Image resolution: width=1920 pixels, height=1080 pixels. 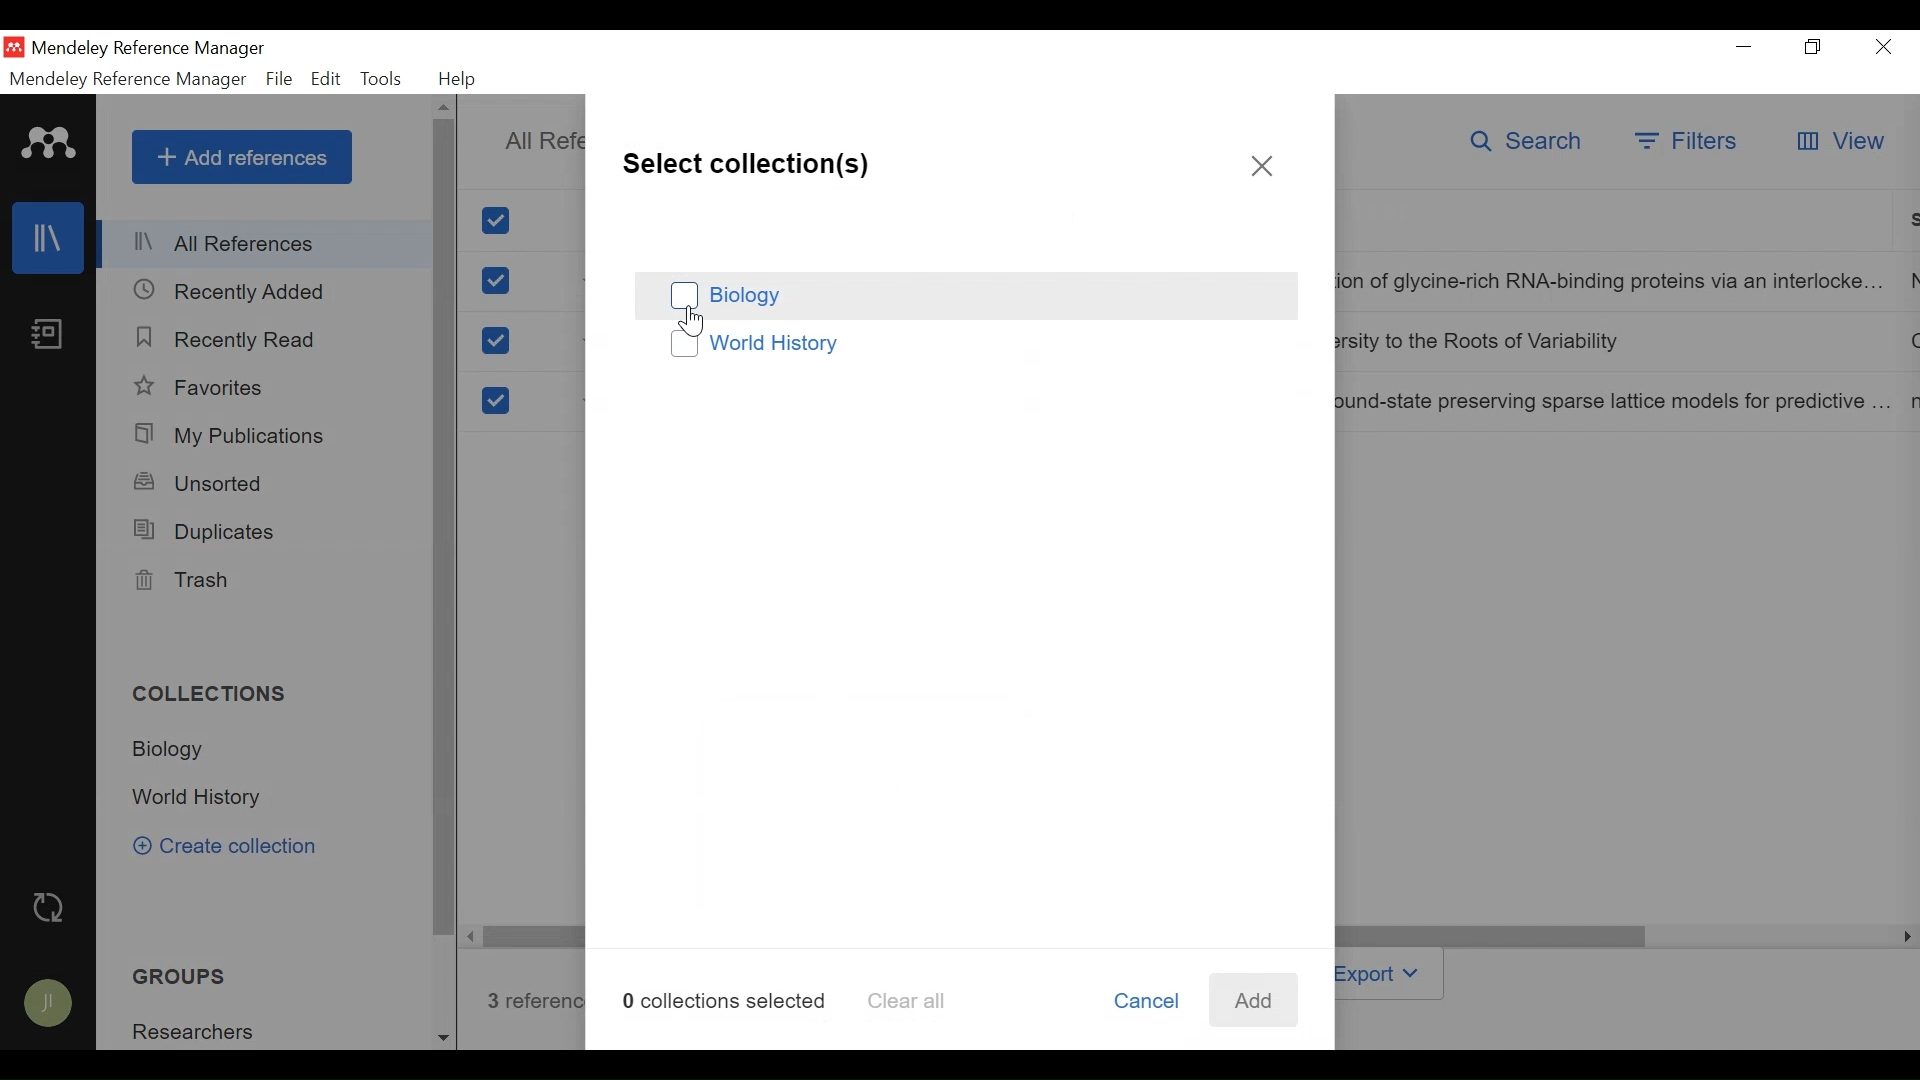 I want to click on Restore, so click(x=1814, y=47).